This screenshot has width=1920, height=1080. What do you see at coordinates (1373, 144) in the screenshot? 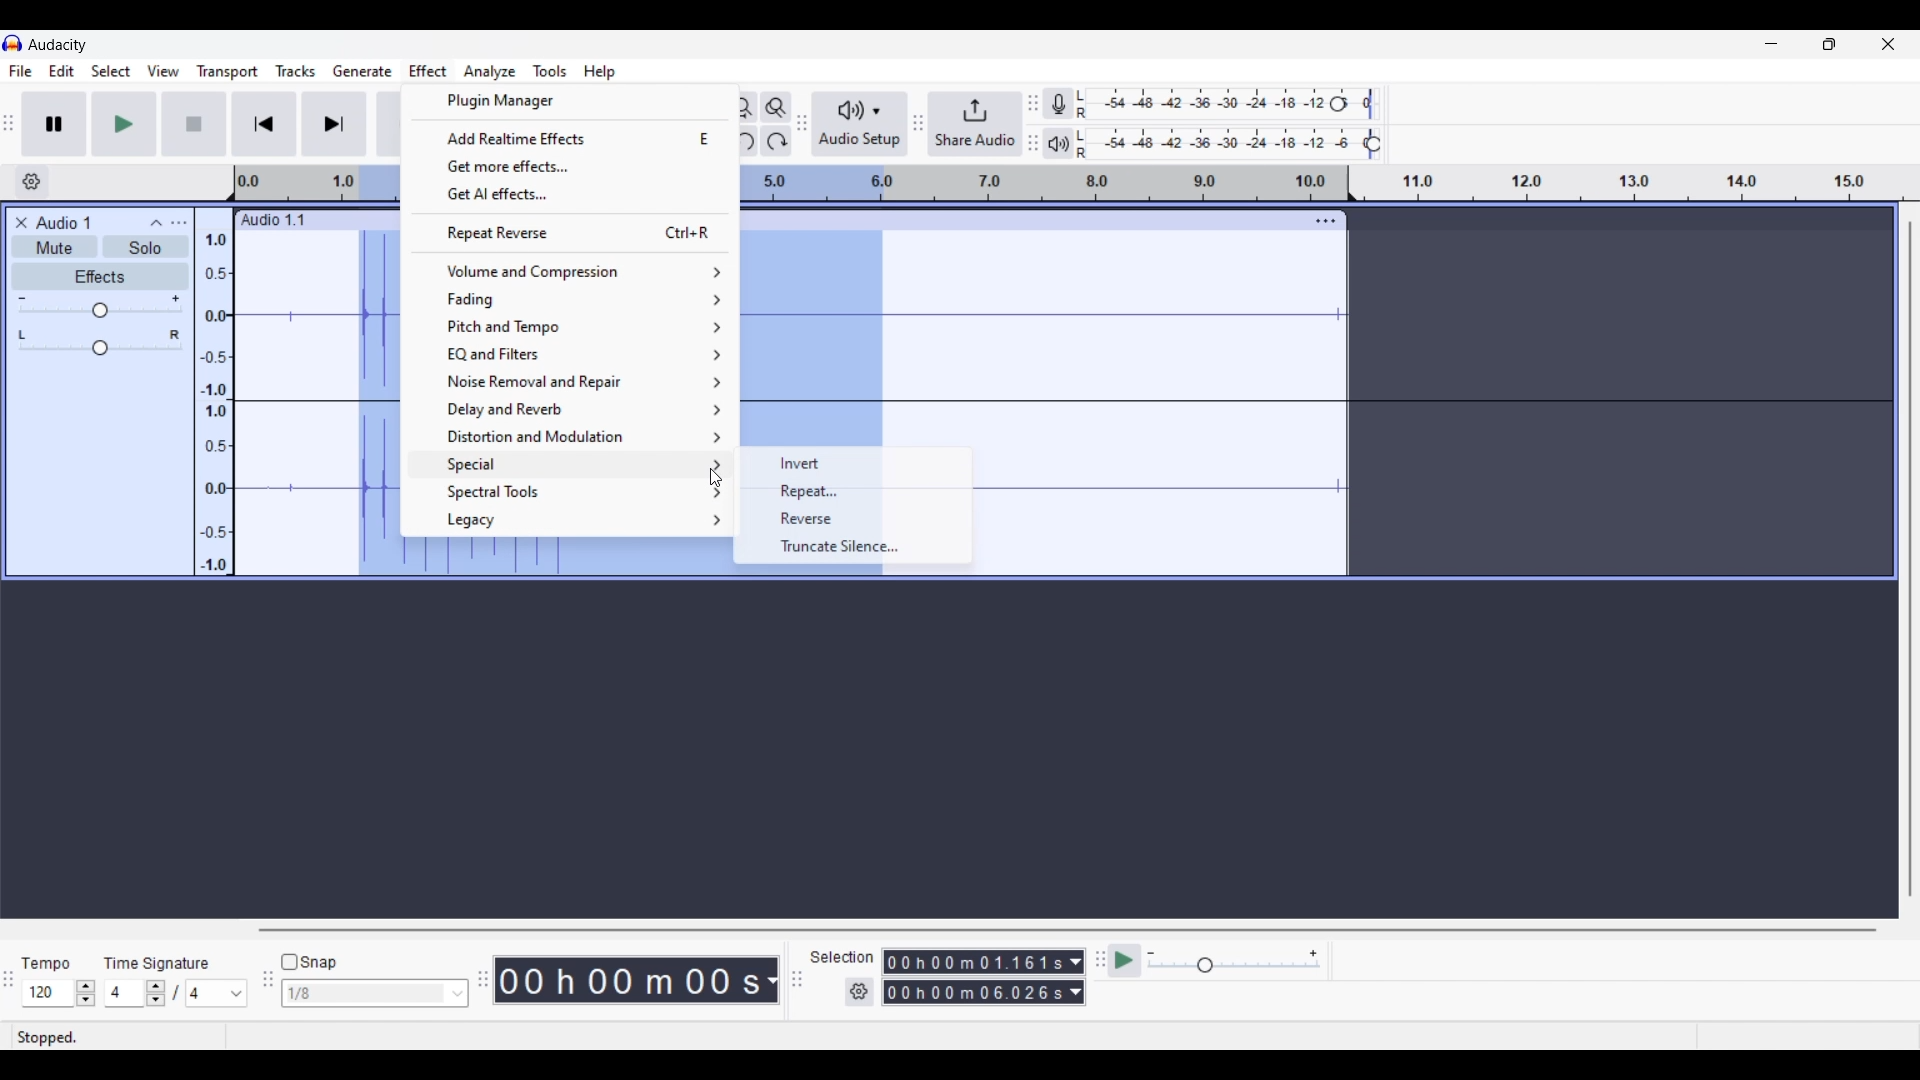
I see `Playback level header` at bounding box center [1373, 144].